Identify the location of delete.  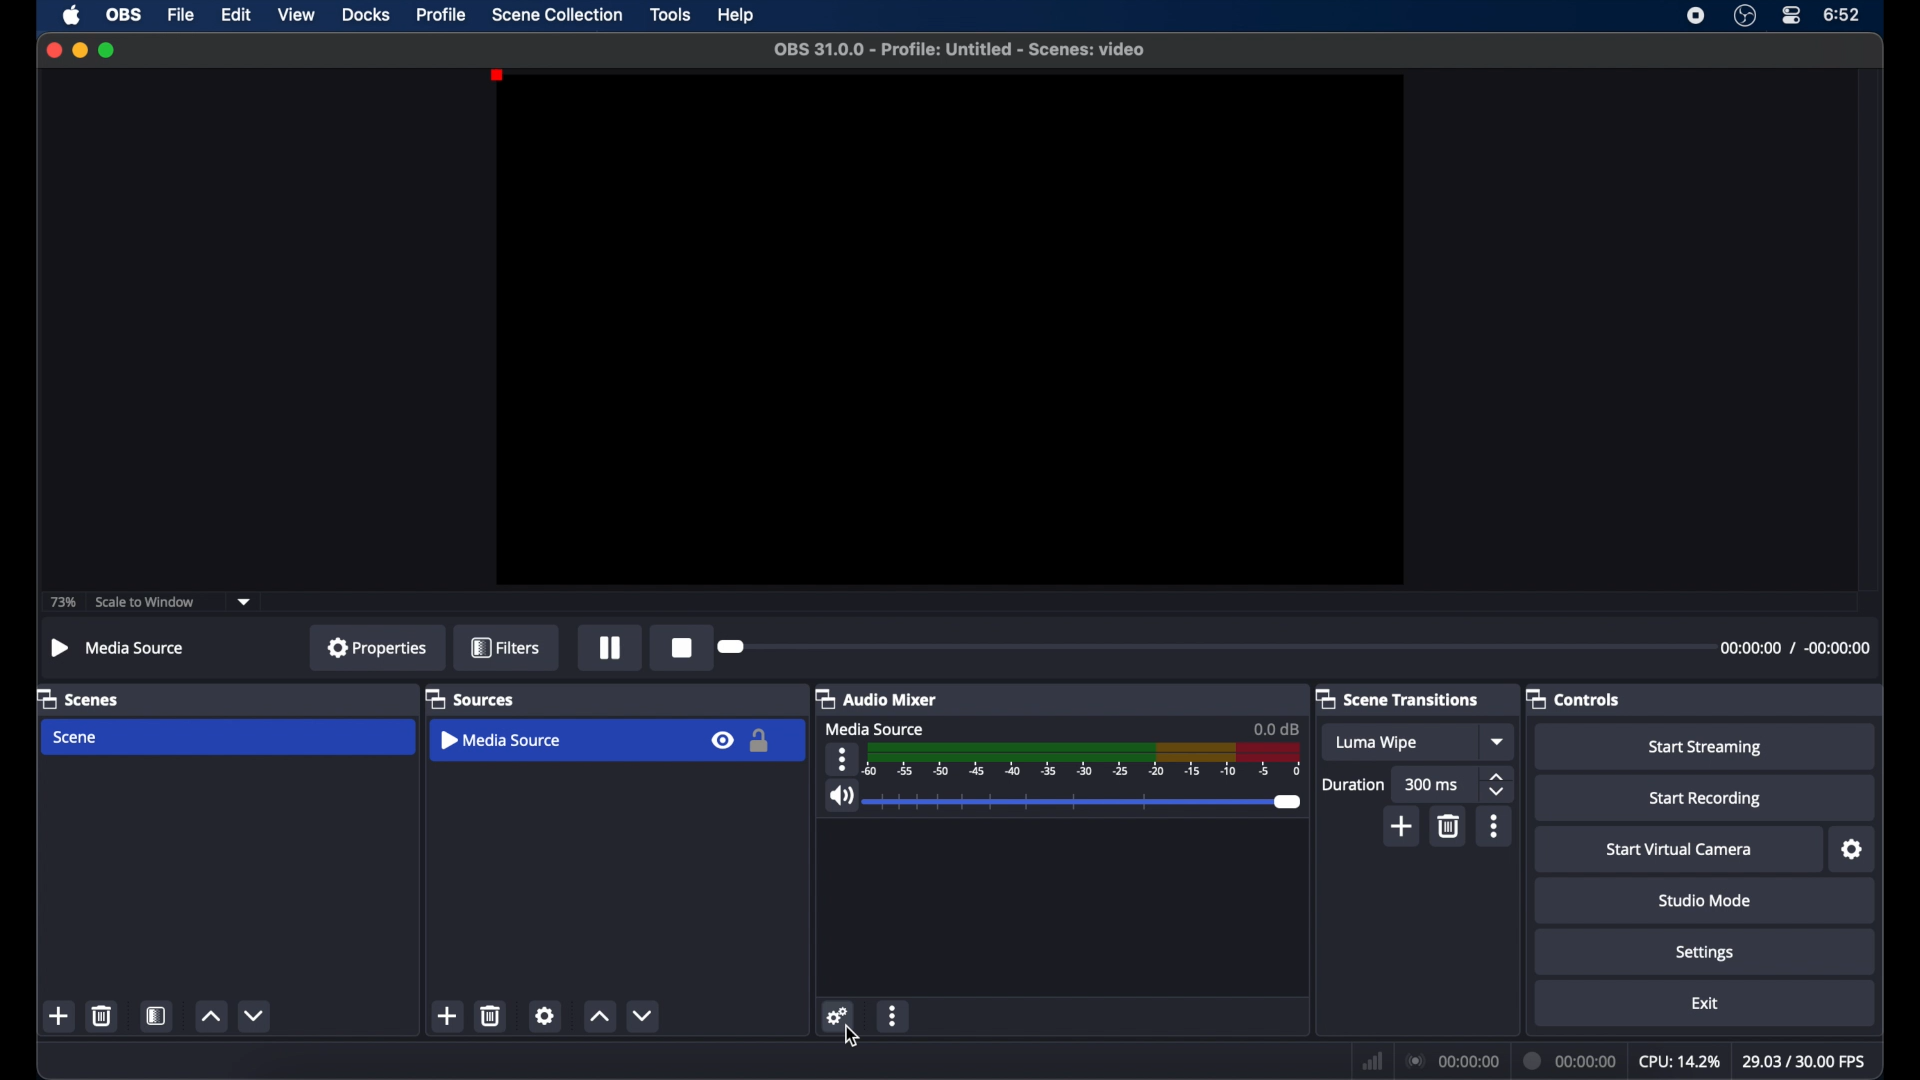
(1447, 827).